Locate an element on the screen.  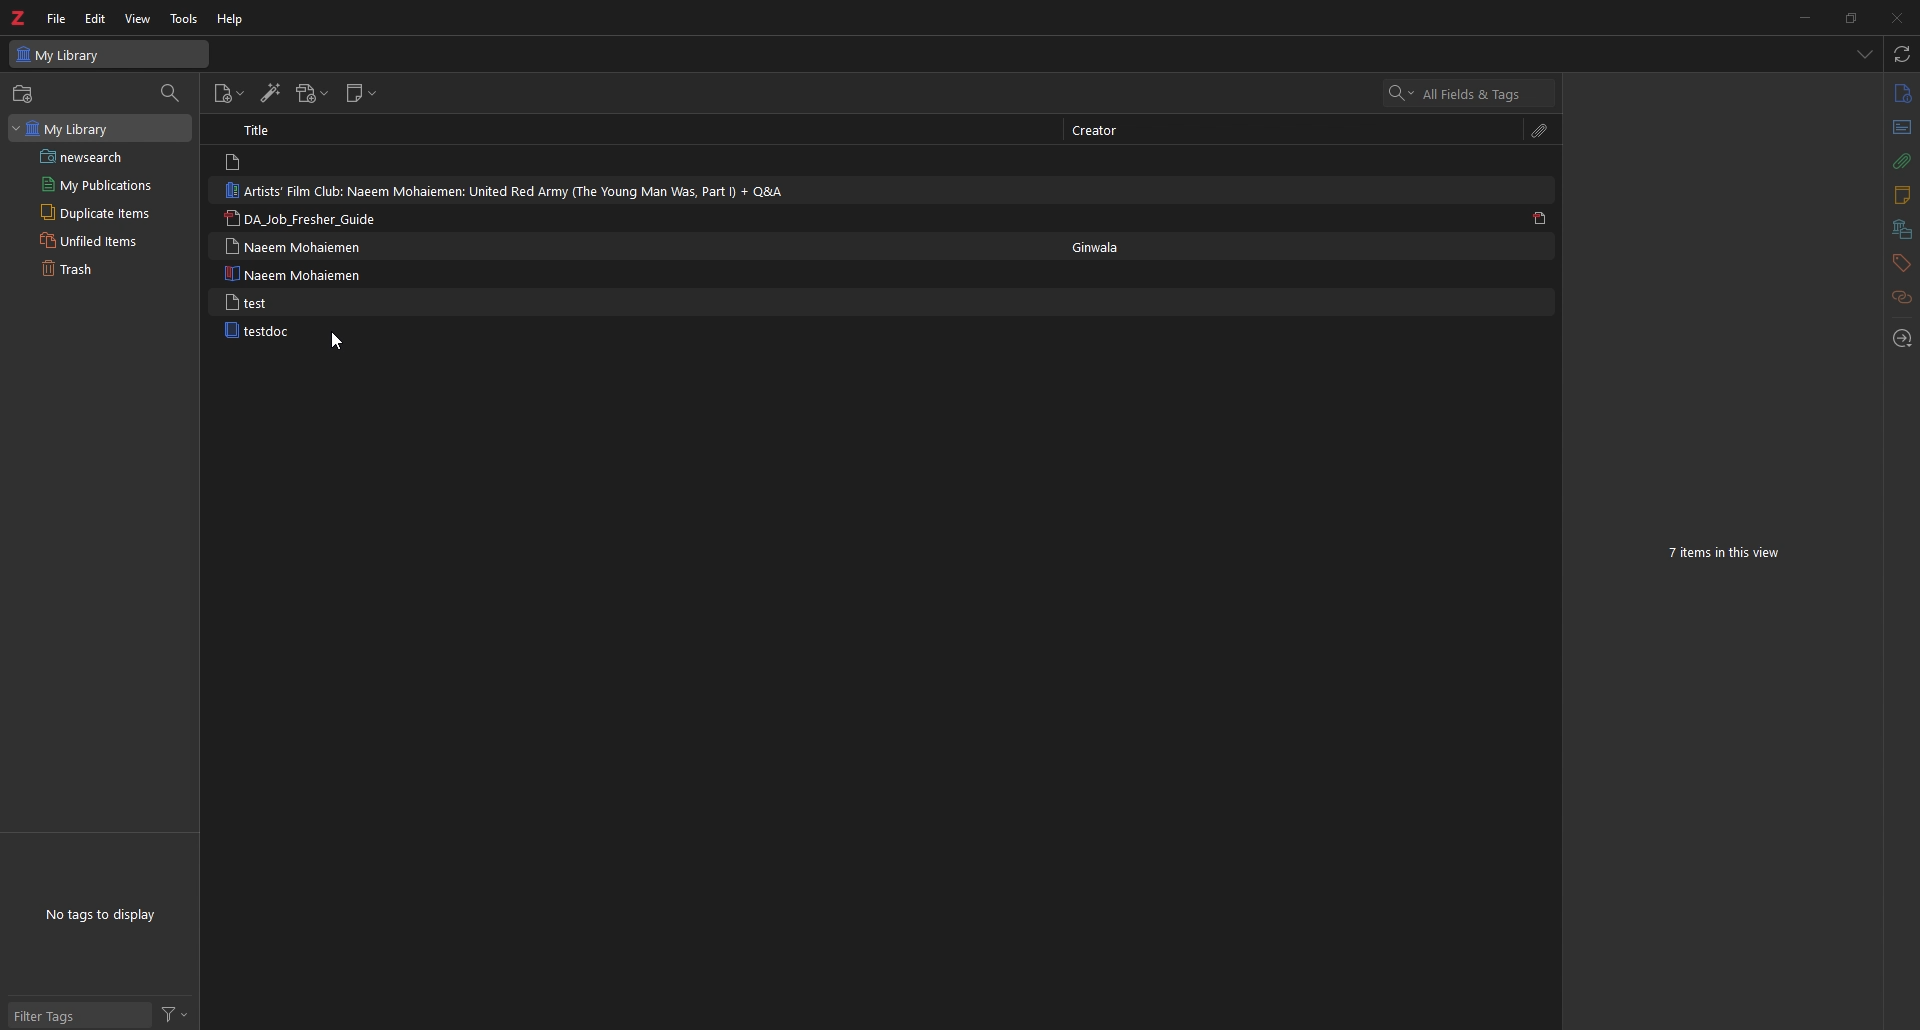
Creator is located at coordinates (1103, 130).